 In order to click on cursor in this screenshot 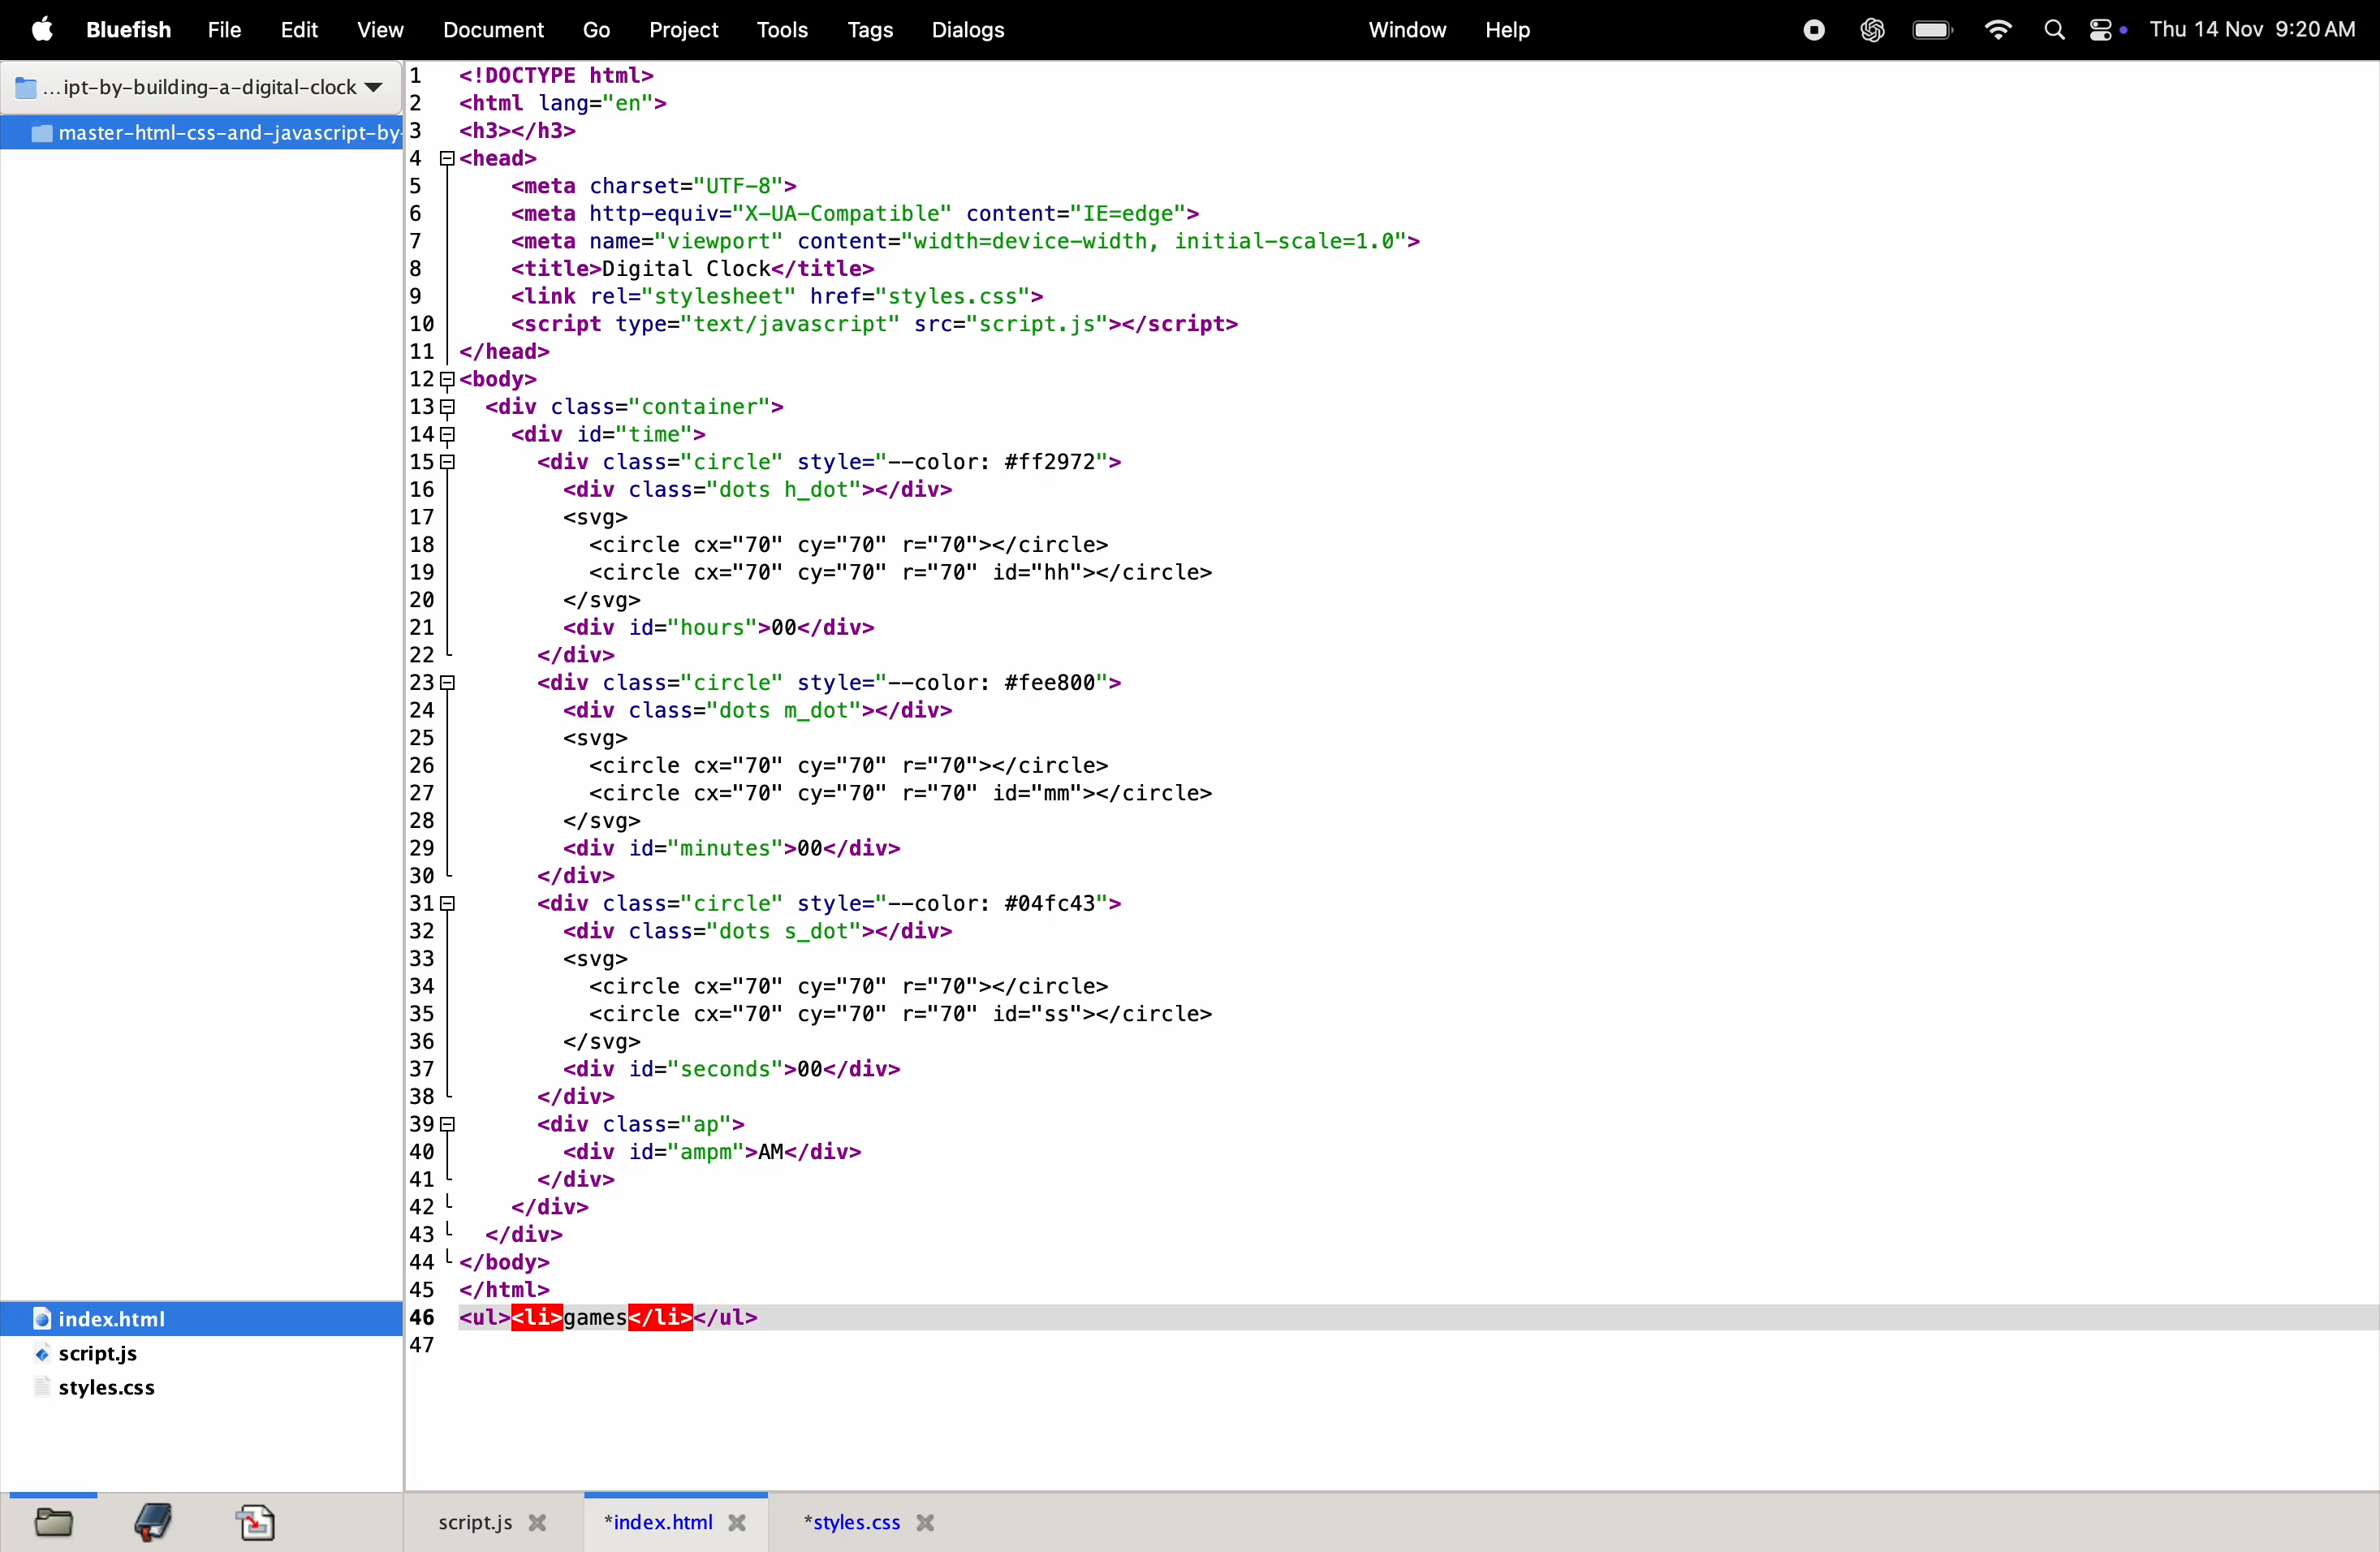, I will do `click(682, 1317)`.